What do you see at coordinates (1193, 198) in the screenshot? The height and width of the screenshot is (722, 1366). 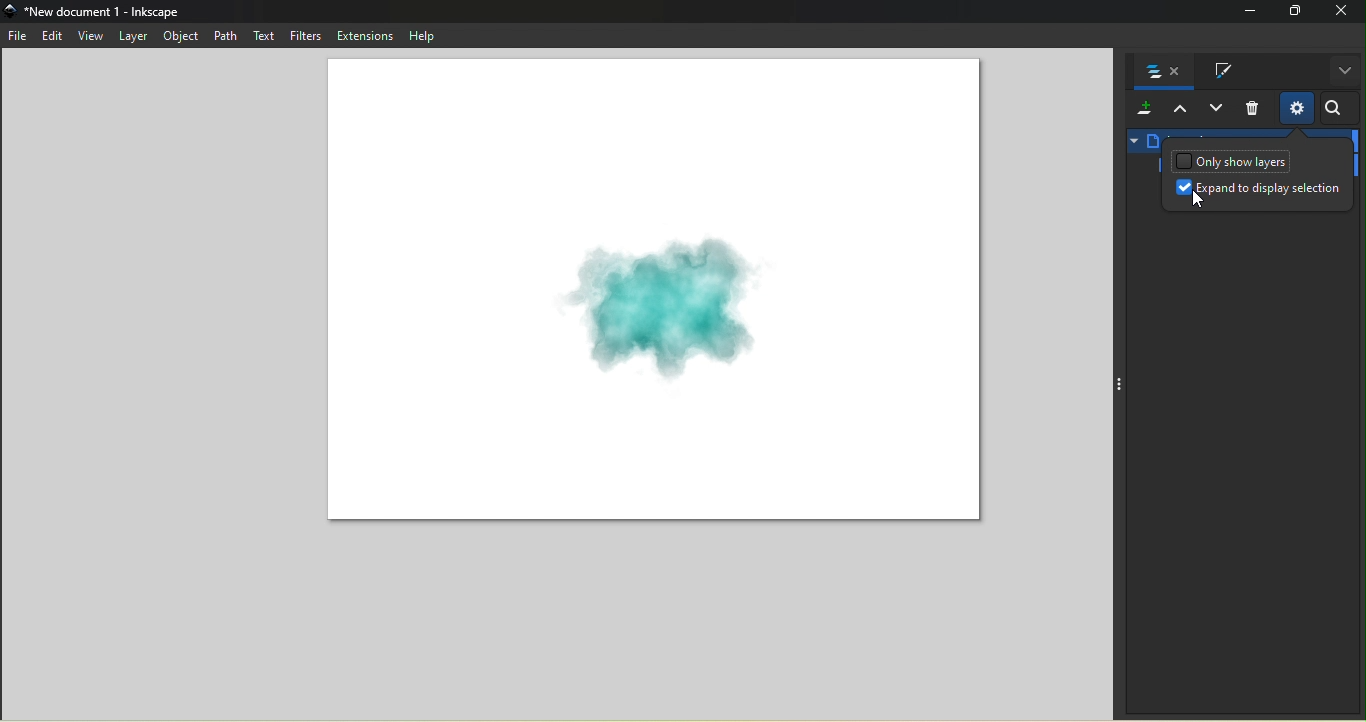 I see `cursor` at bounding box center [1193, 198].